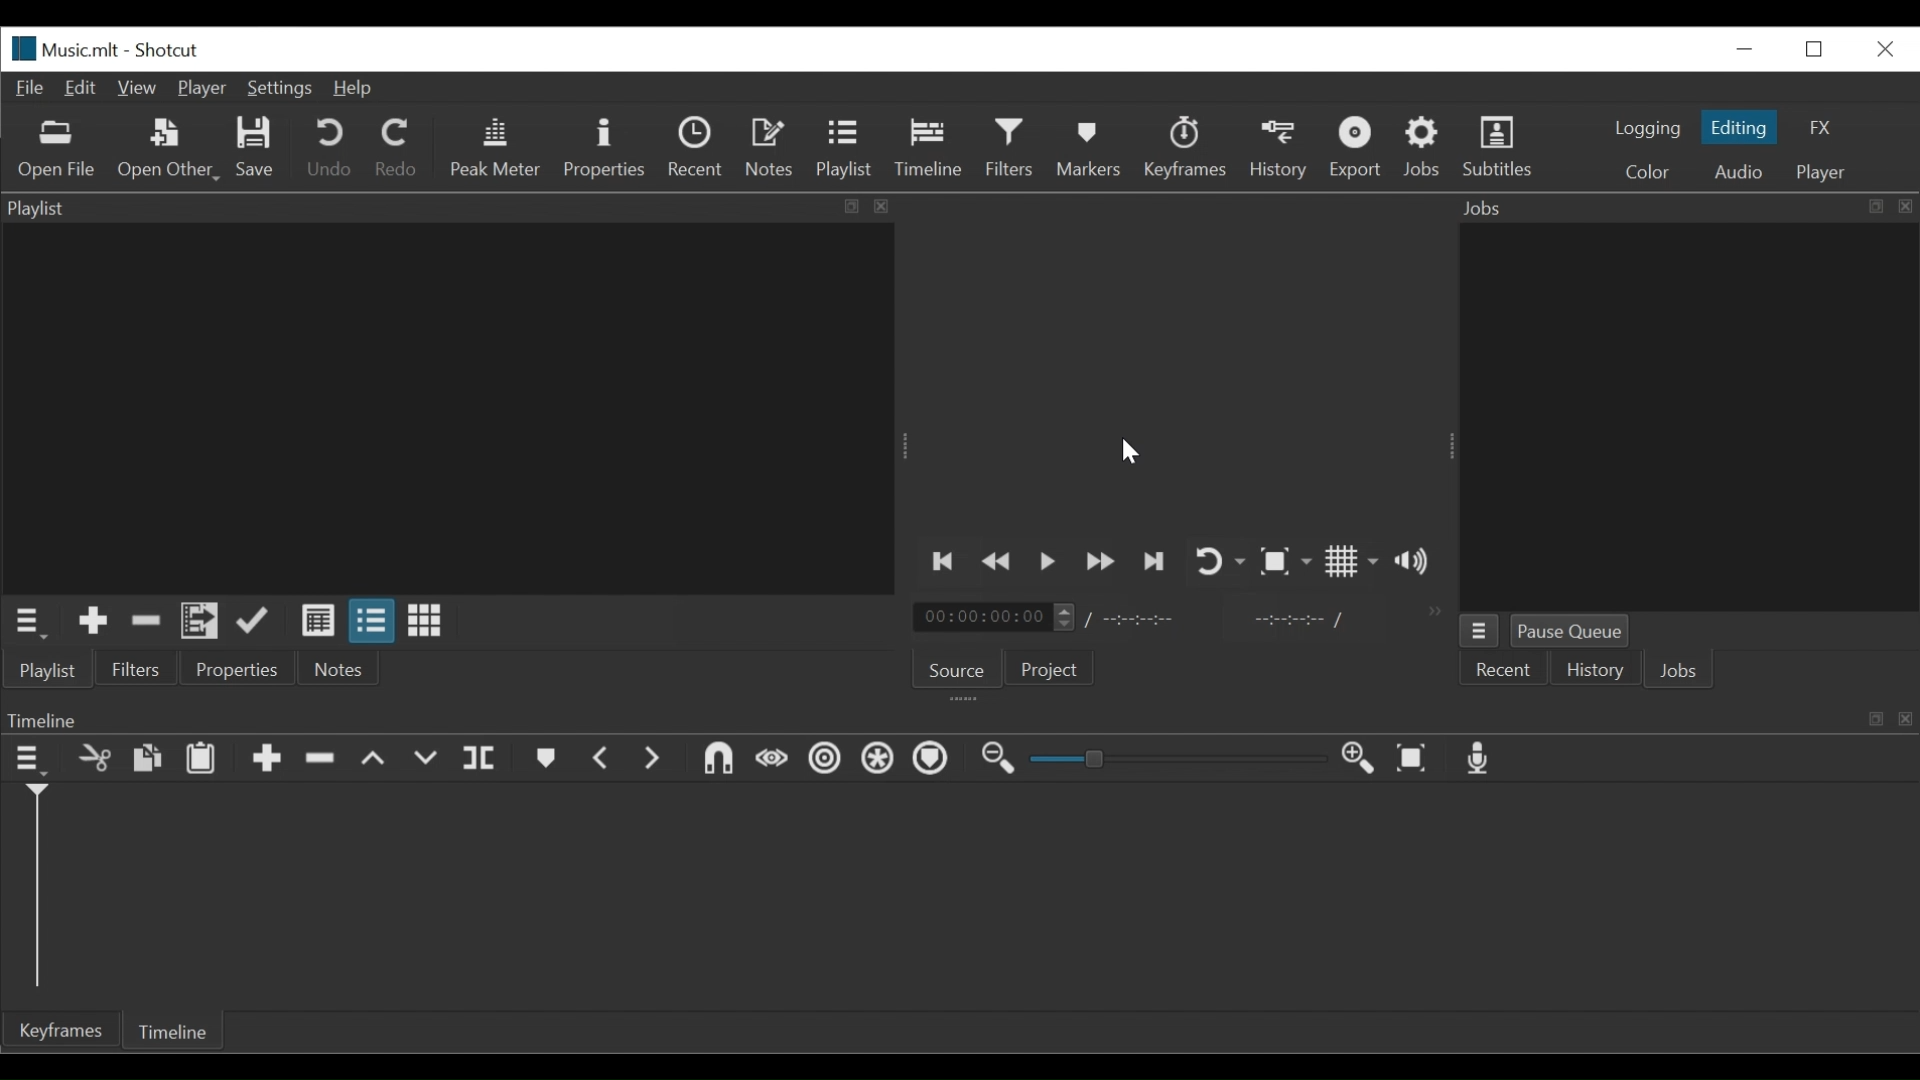 The width and height of the screenshot is (1920, 1080). What do you see at coordinates (1480, 755) in the screenshot?
I see `Record audio` at bounding box center [1480, 755].